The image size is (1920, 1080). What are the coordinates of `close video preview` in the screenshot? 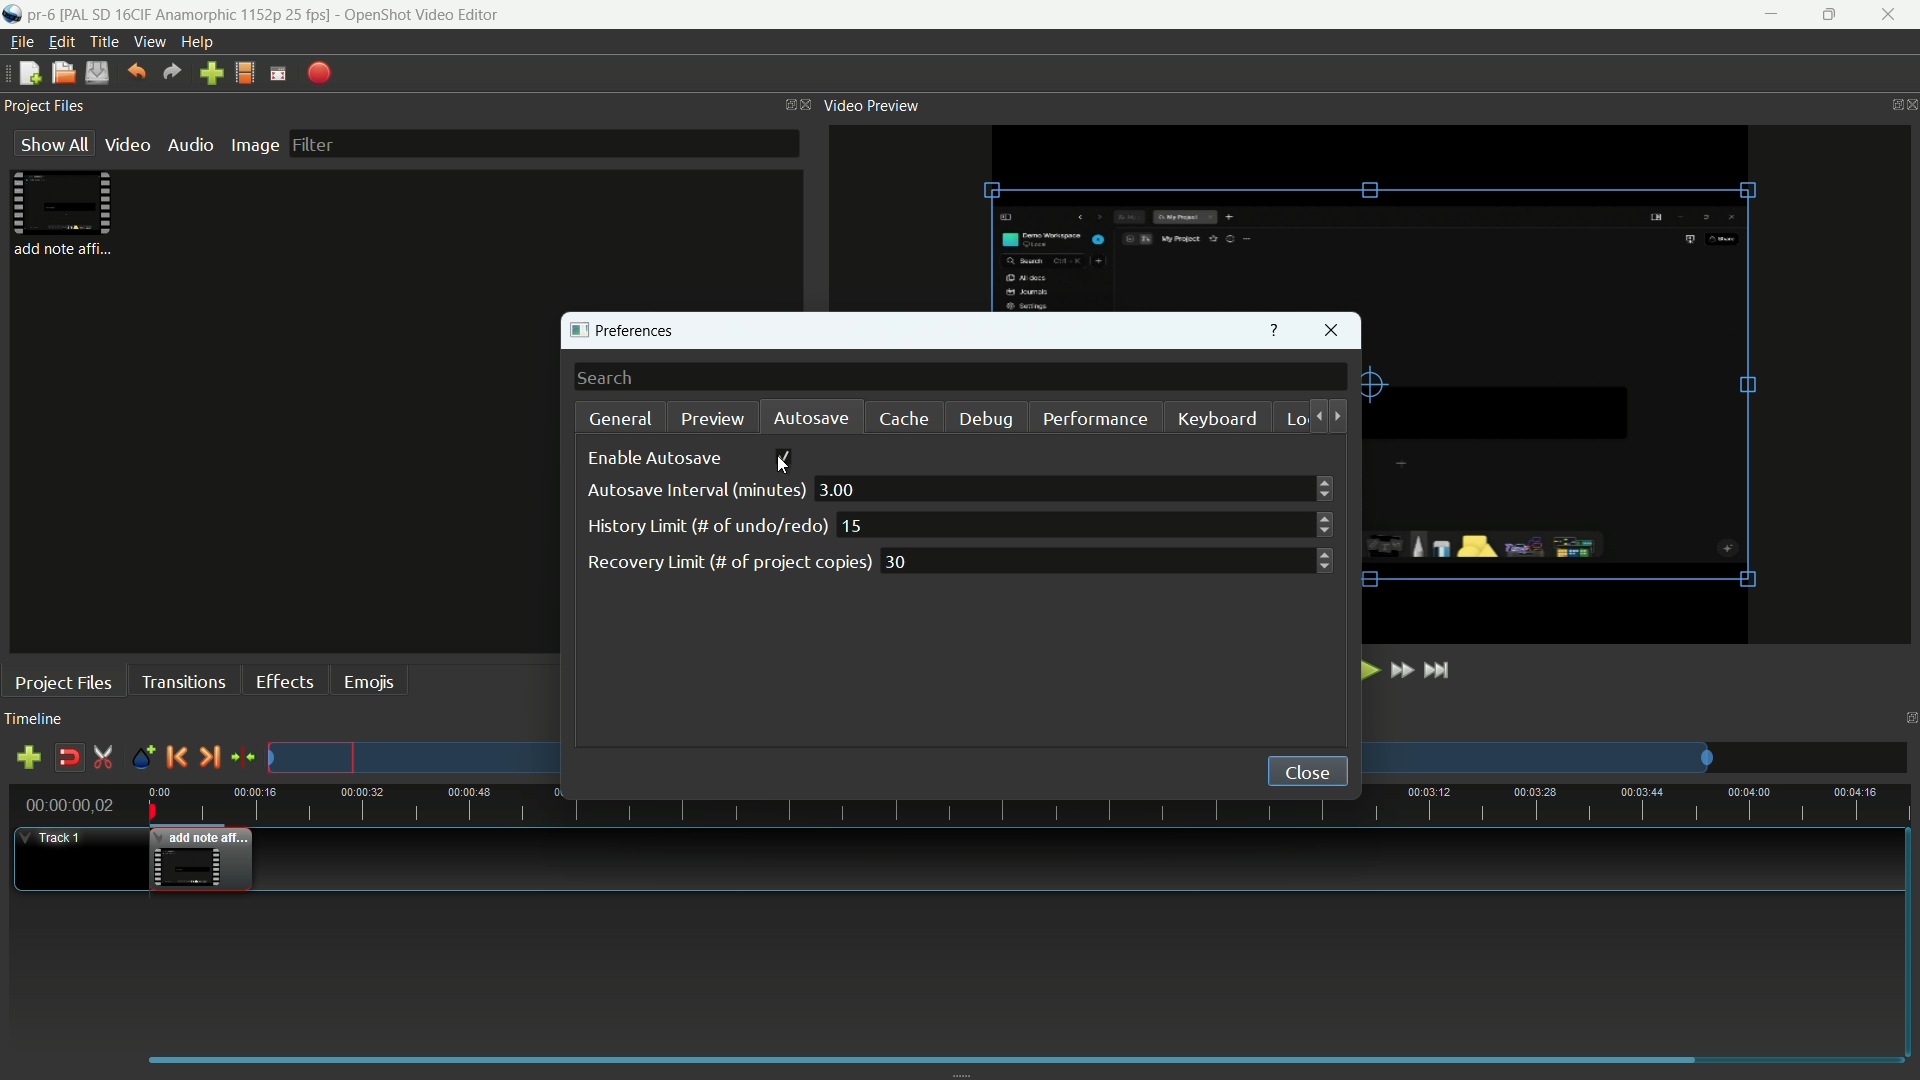 It's located at (1912, 105).